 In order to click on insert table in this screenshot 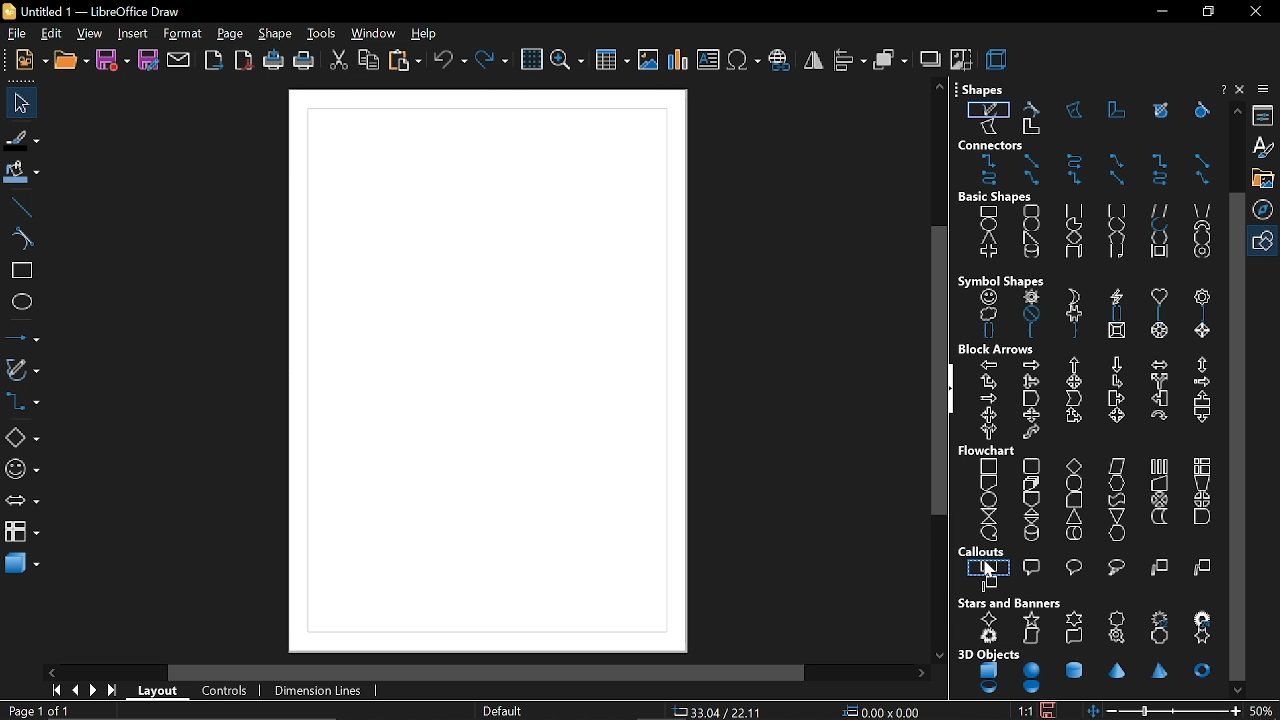, I will do `click(611, 62)`.